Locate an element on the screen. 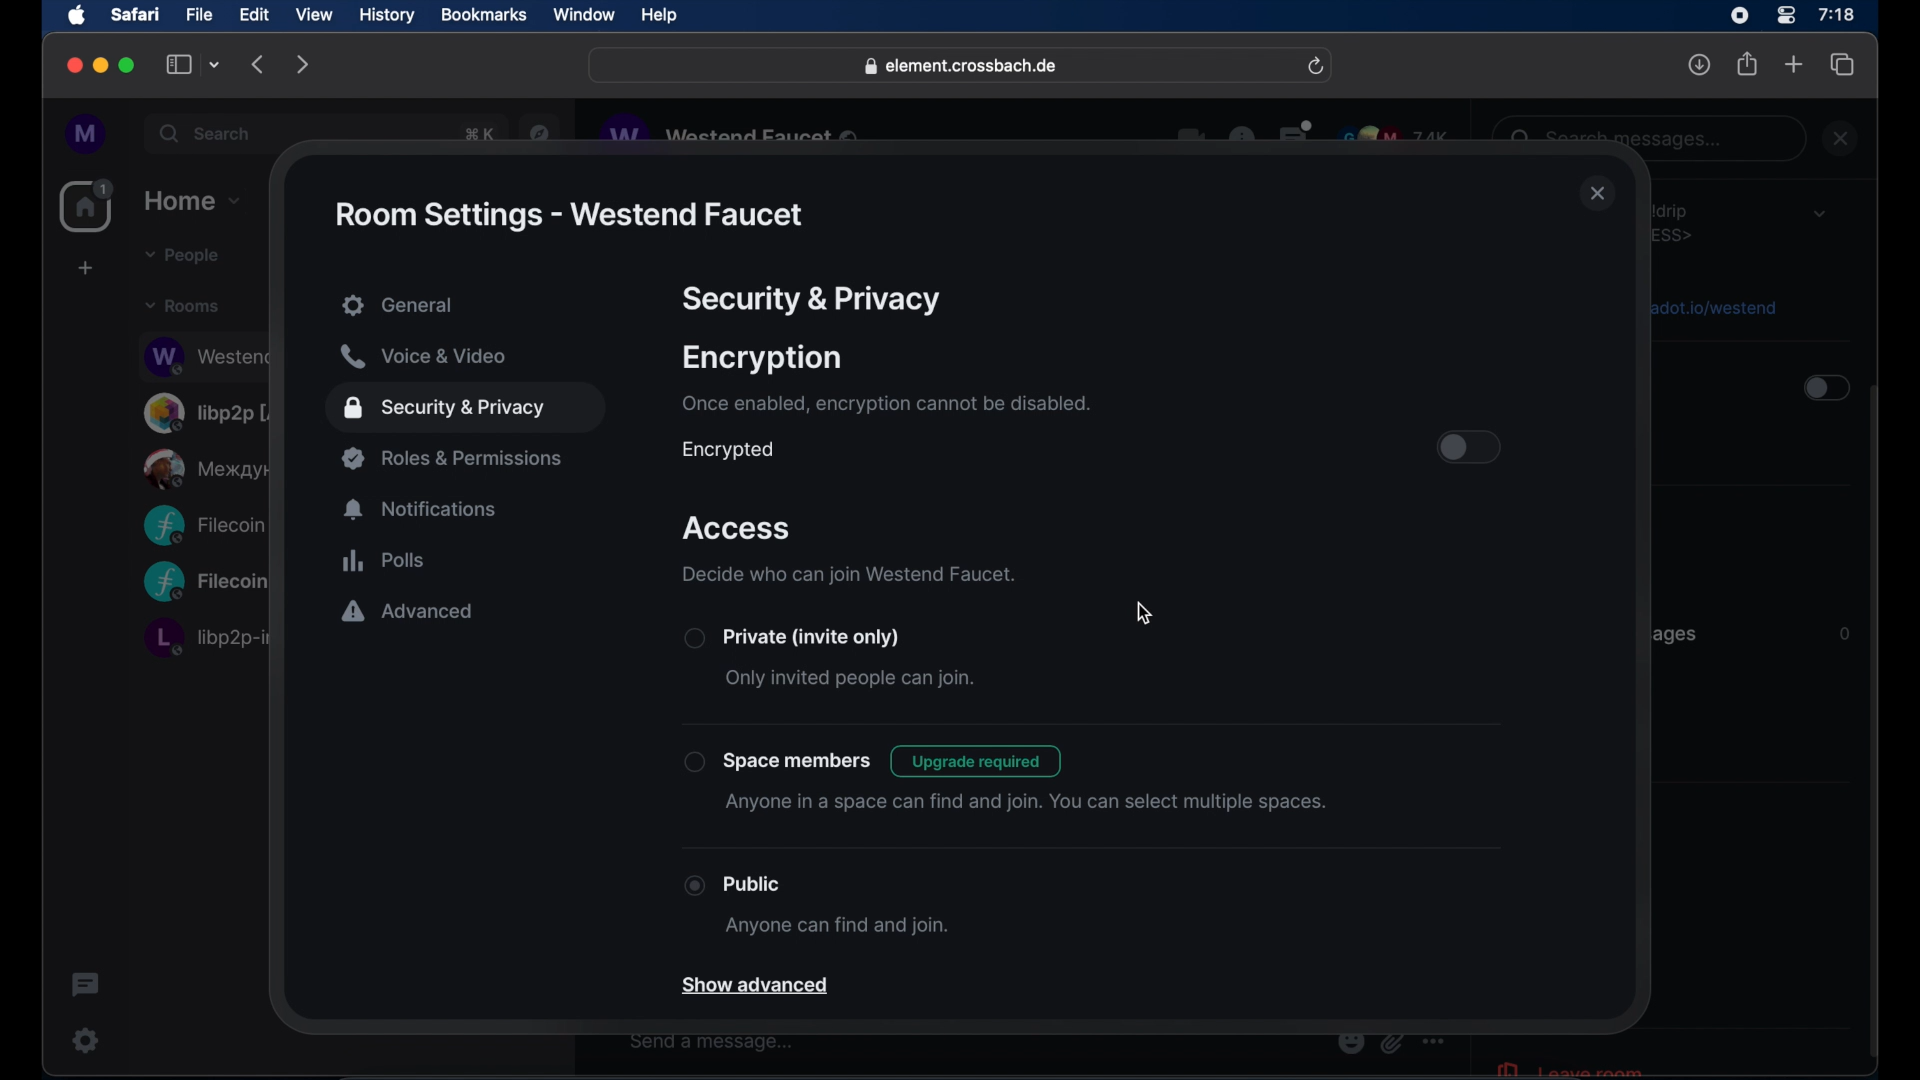  settings is located at coordinates (87, 1040).